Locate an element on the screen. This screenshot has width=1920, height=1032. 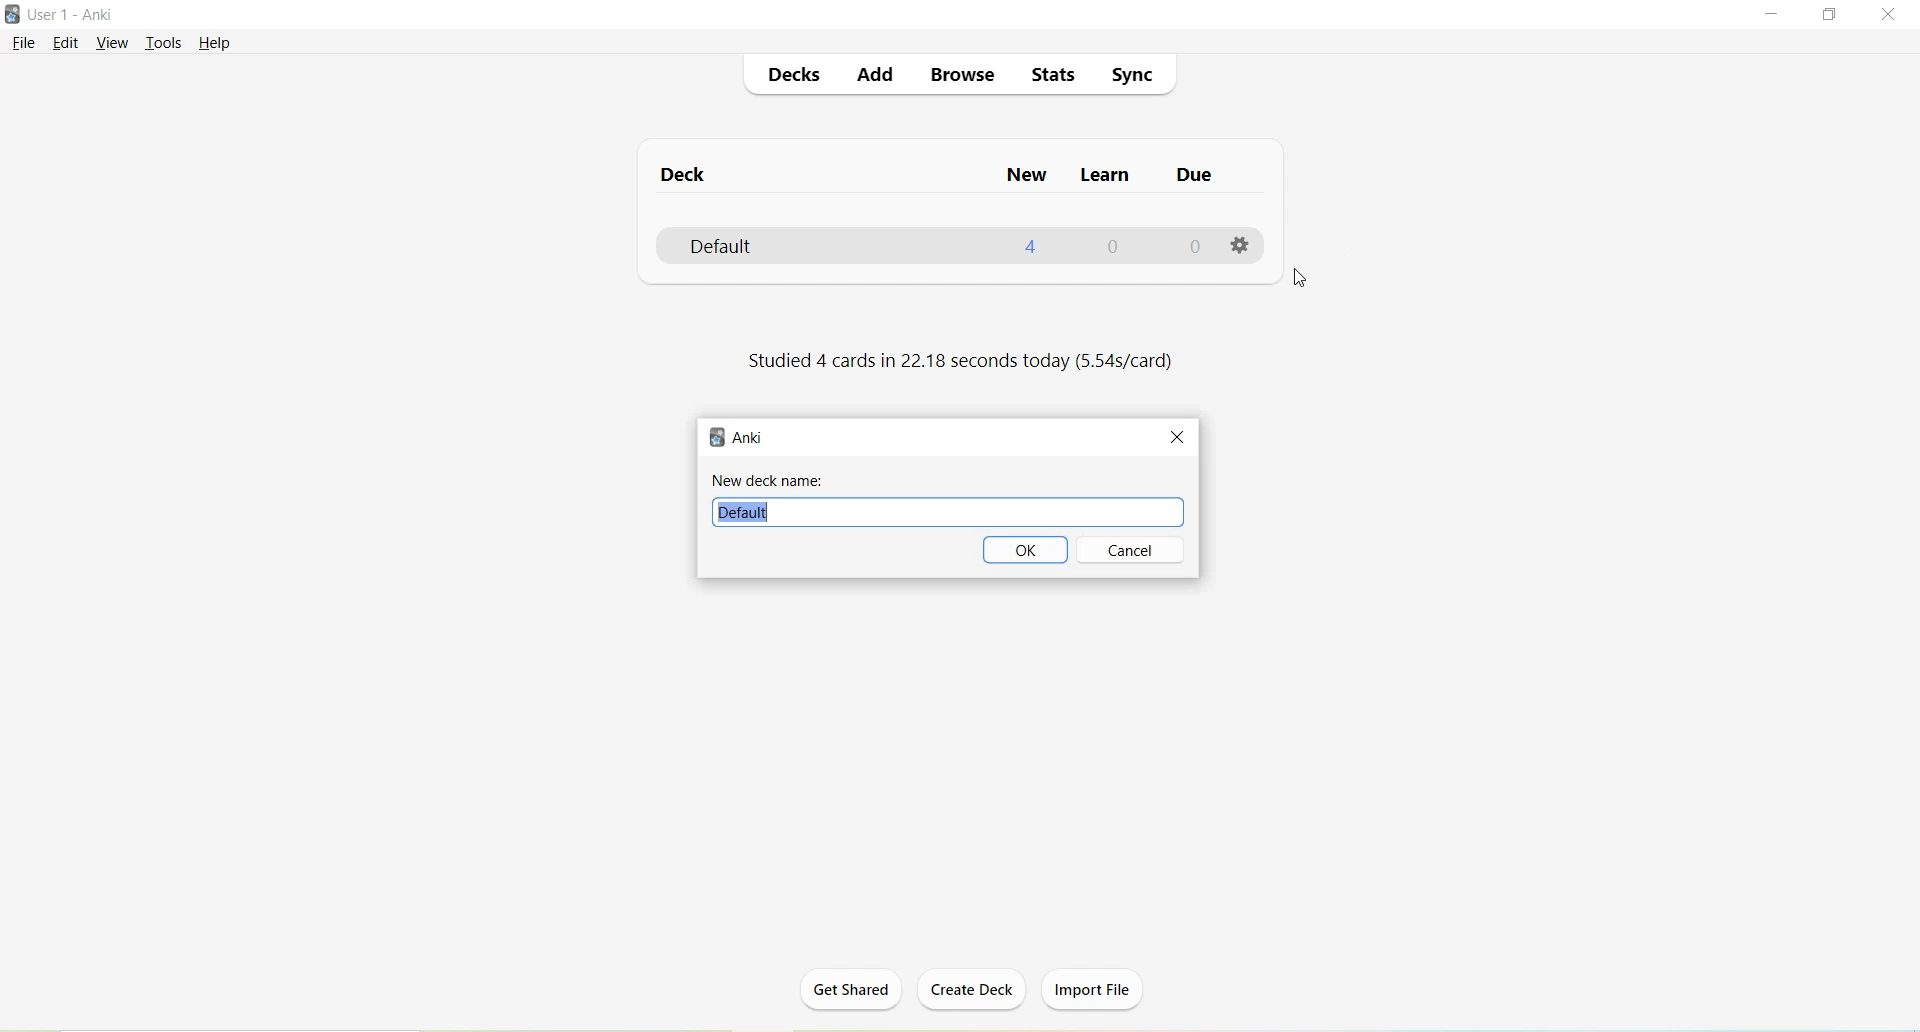
Close is located at coordinates (1892, 16).